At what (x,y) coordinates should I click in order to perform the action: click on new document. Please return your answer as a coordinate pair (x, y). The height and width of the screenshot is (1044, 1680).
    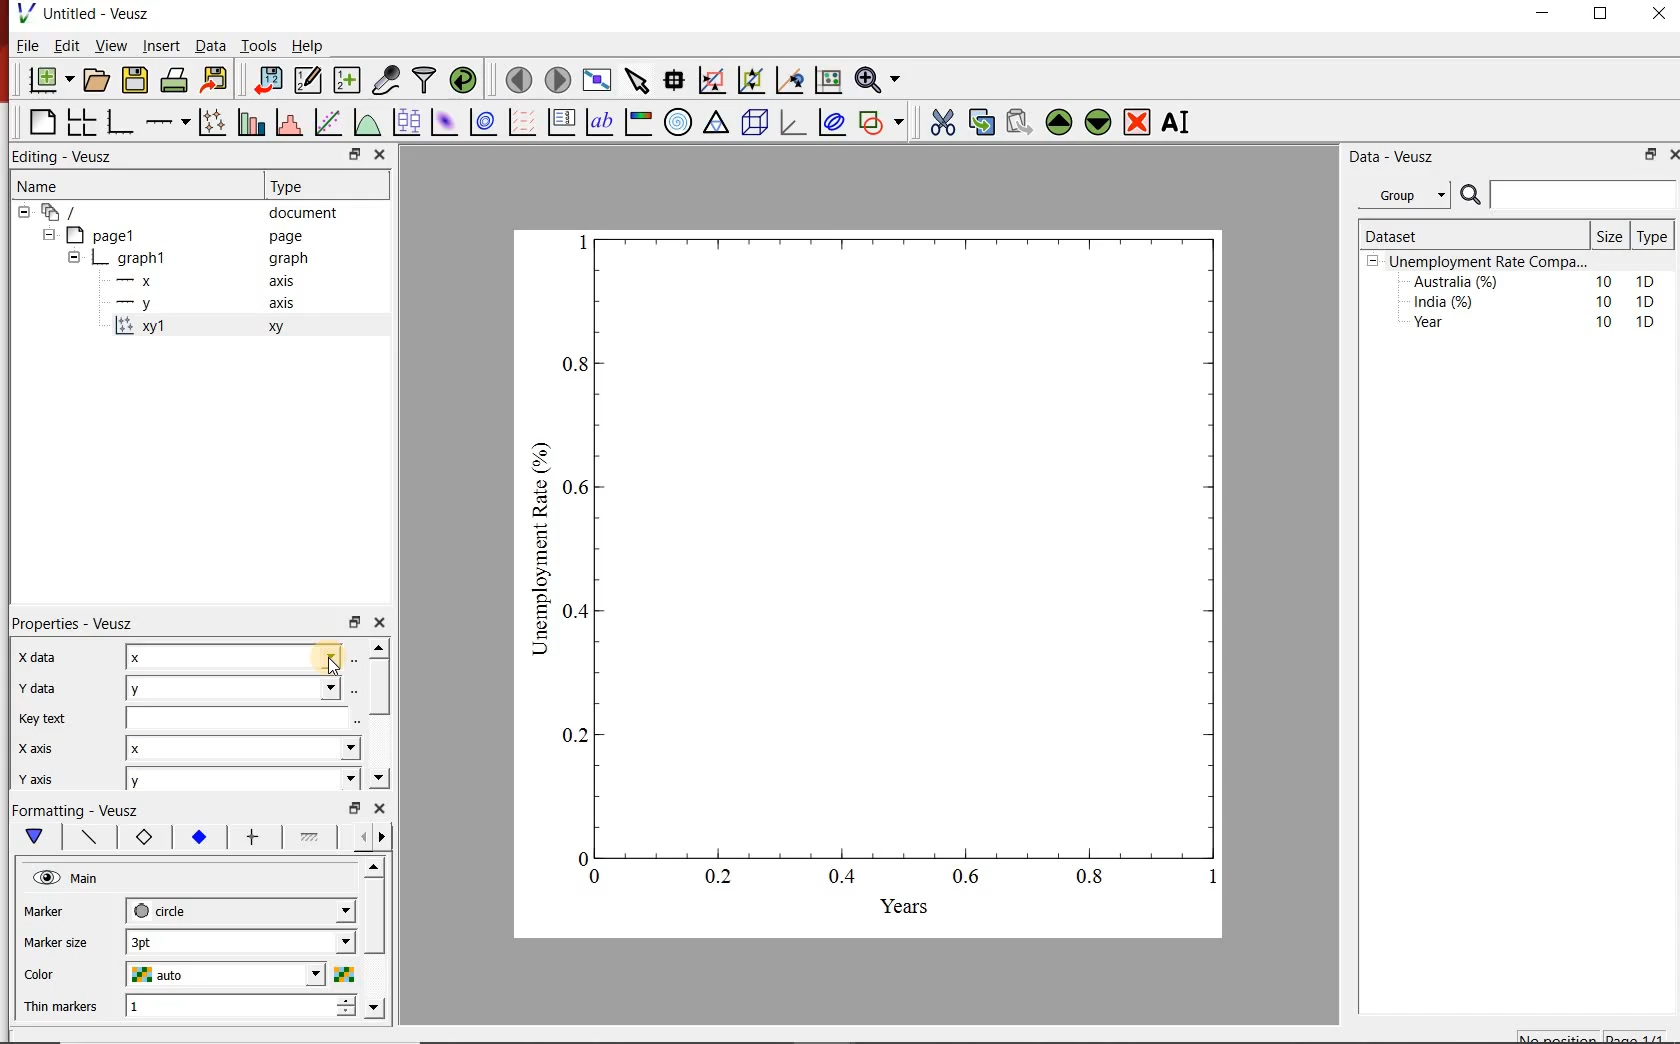
    Looking at the image, I should click on (52, 79).